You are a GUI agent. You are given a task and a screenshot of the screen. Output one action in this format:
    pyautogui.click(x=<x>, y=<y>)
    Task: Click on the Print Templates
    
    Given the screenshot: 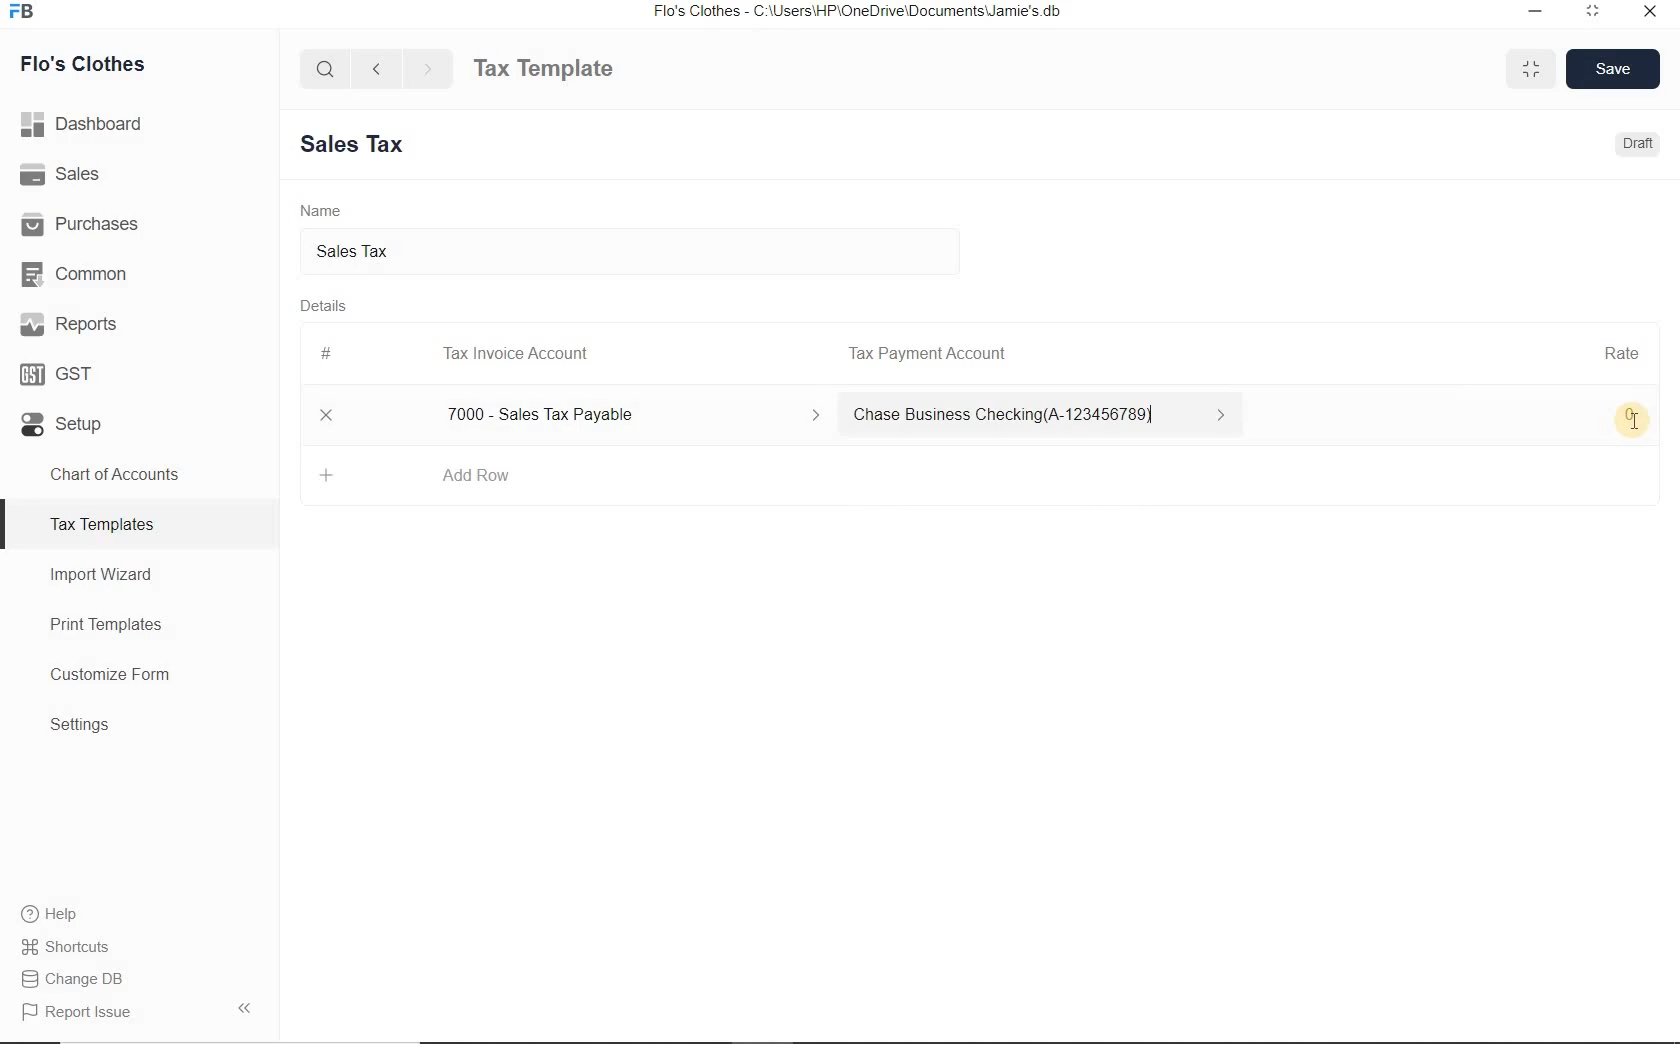 What is the action you would take?
    pyautogui.click(x=140, y=624)
    